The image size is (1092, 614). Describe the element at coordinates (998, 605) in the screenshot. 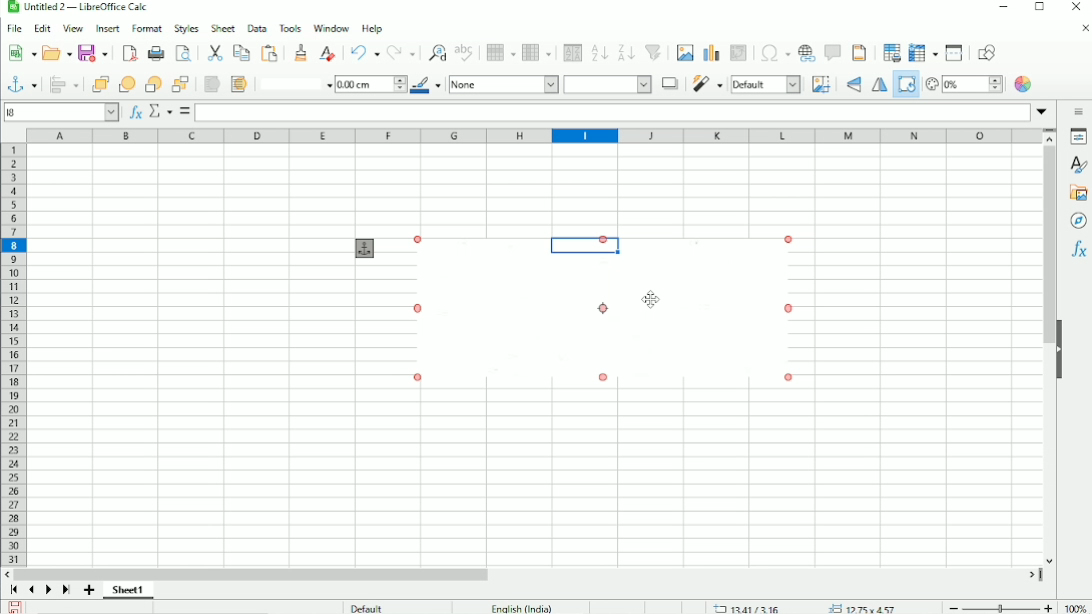

I see `Zoom out/in` at that location.